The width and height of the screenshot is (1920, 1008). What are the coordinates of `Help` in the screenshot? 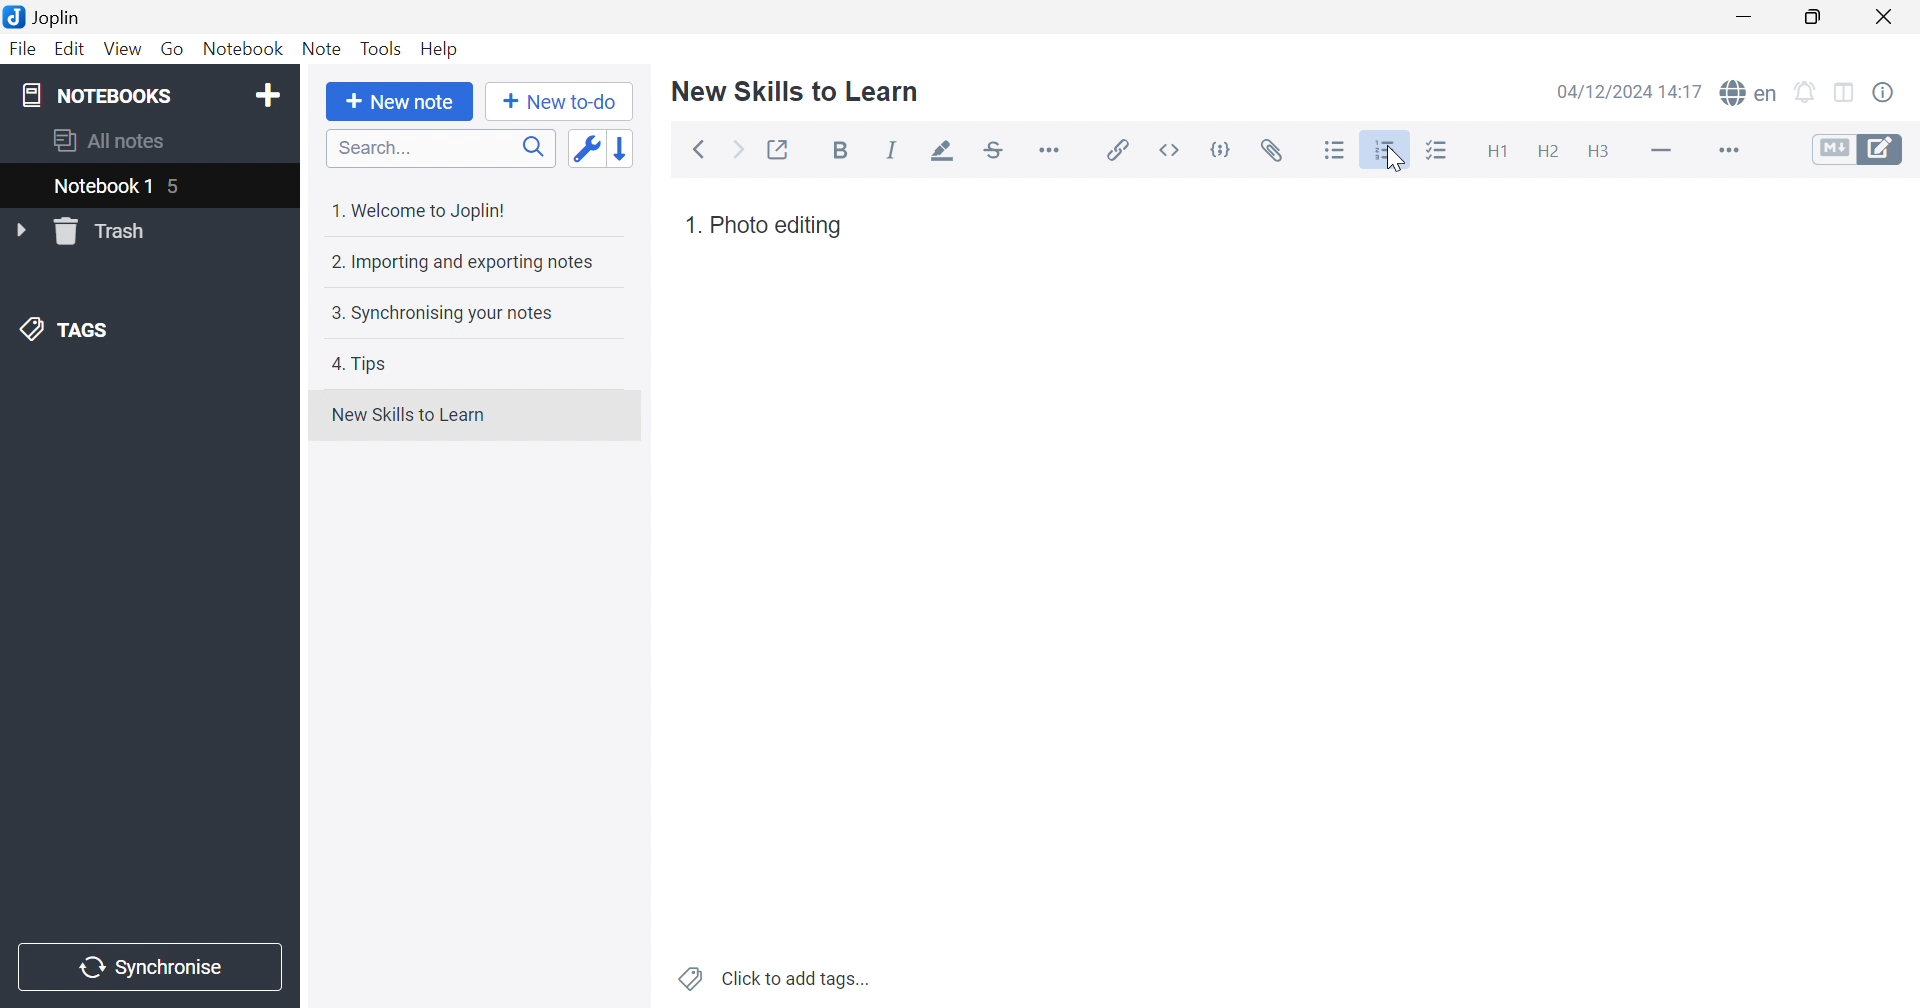 It's located at (441, 49).